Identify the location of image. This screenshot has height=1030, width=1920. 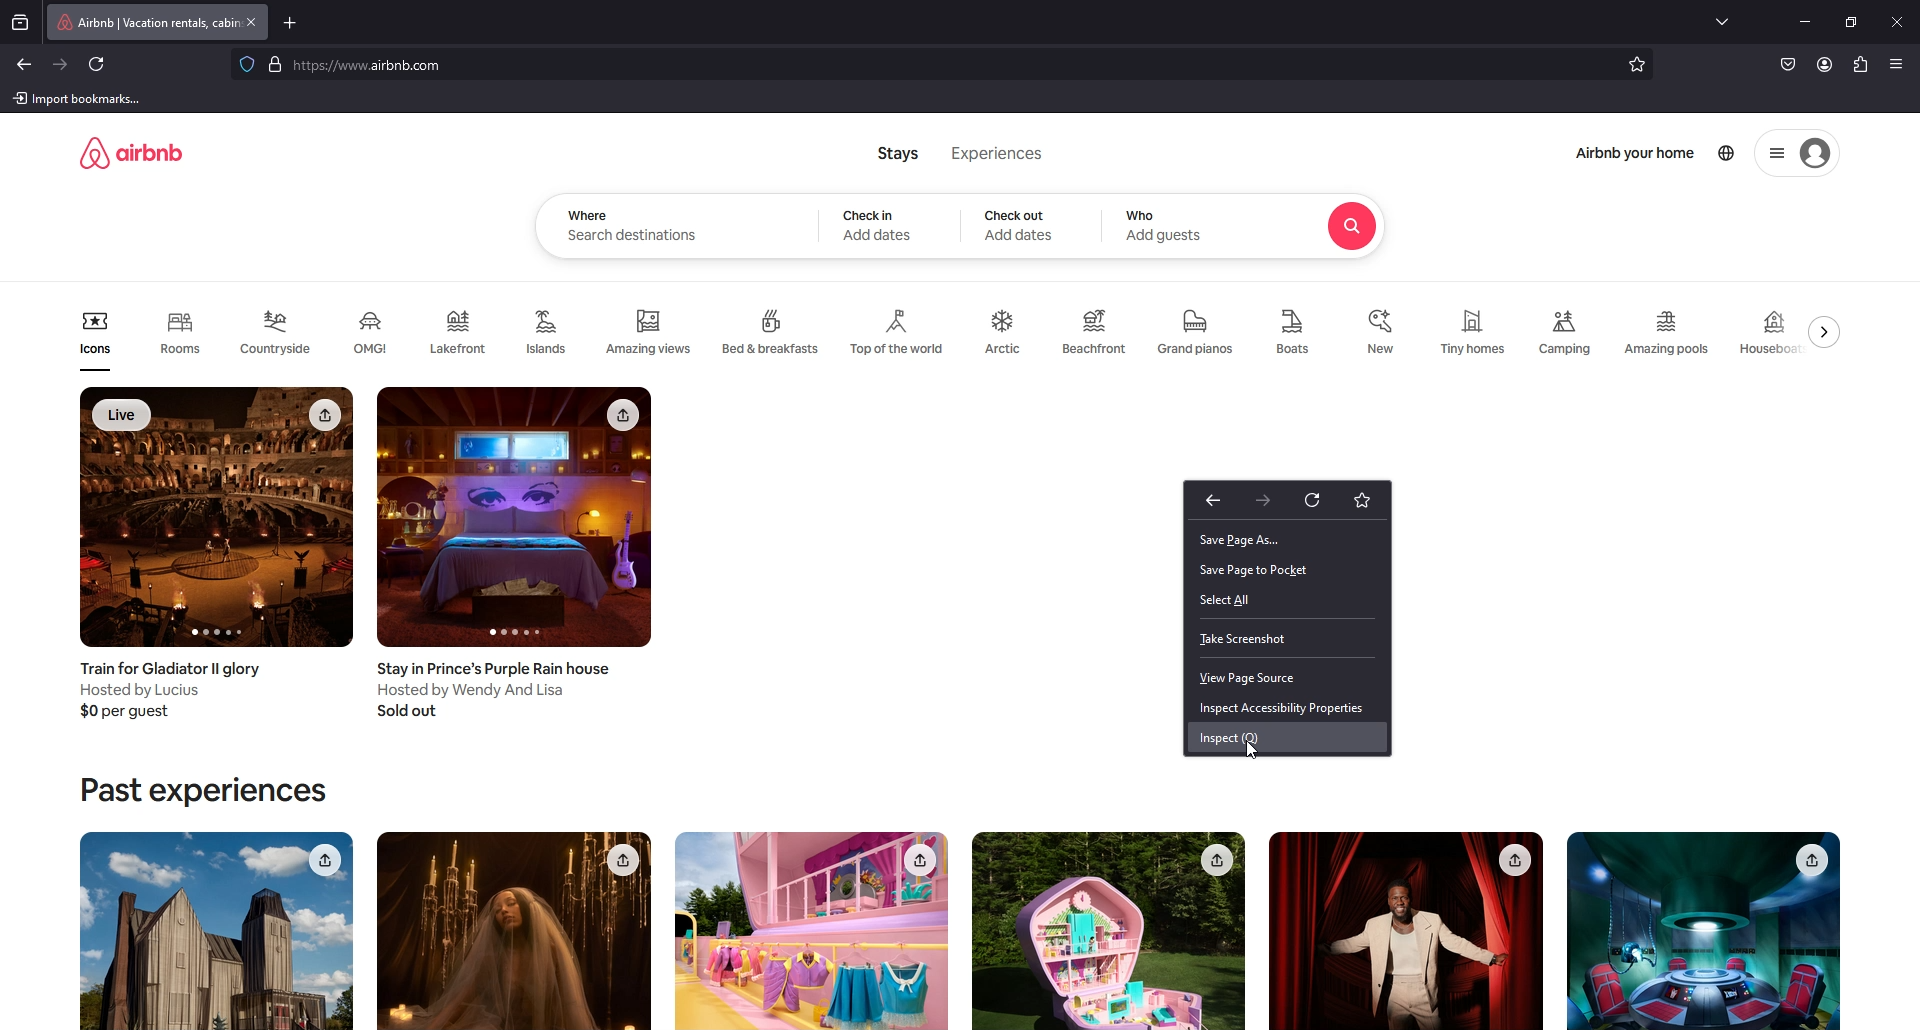
(515, 519).